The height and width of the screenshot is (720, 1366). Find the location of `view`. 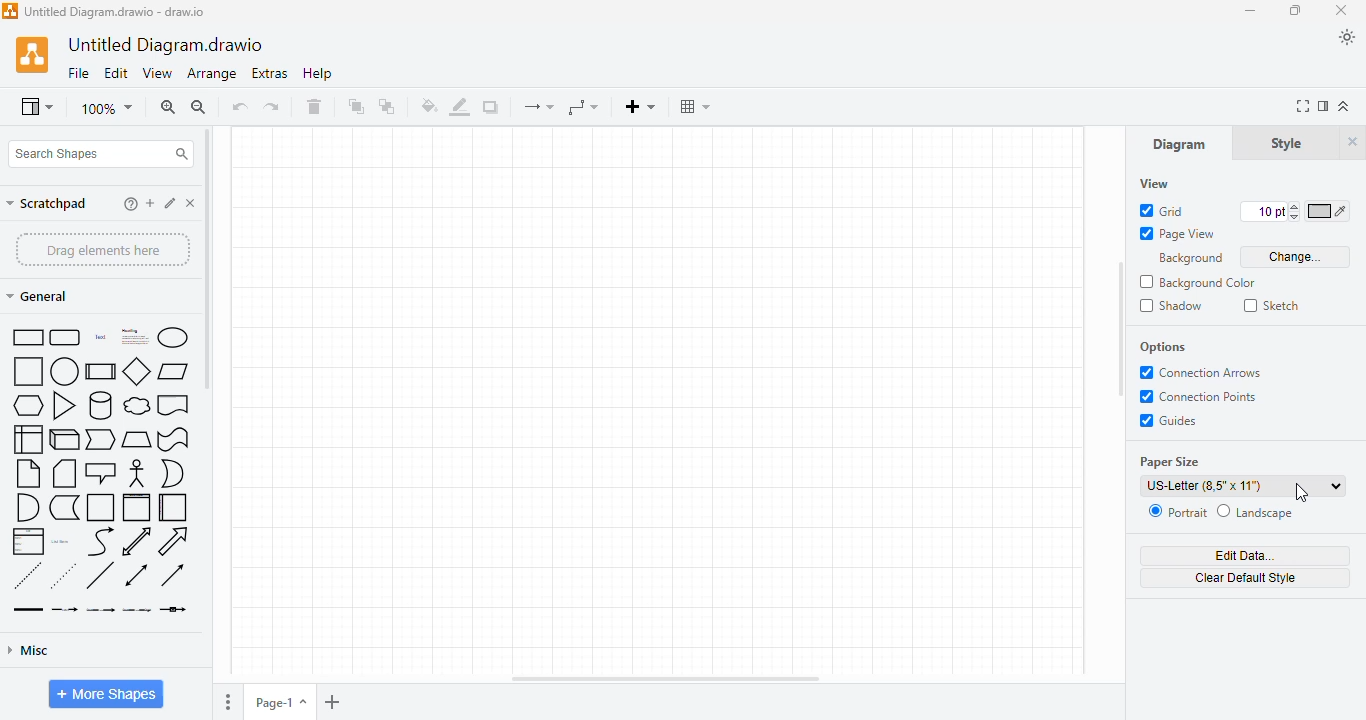

view is located at coordinates (36, 108).